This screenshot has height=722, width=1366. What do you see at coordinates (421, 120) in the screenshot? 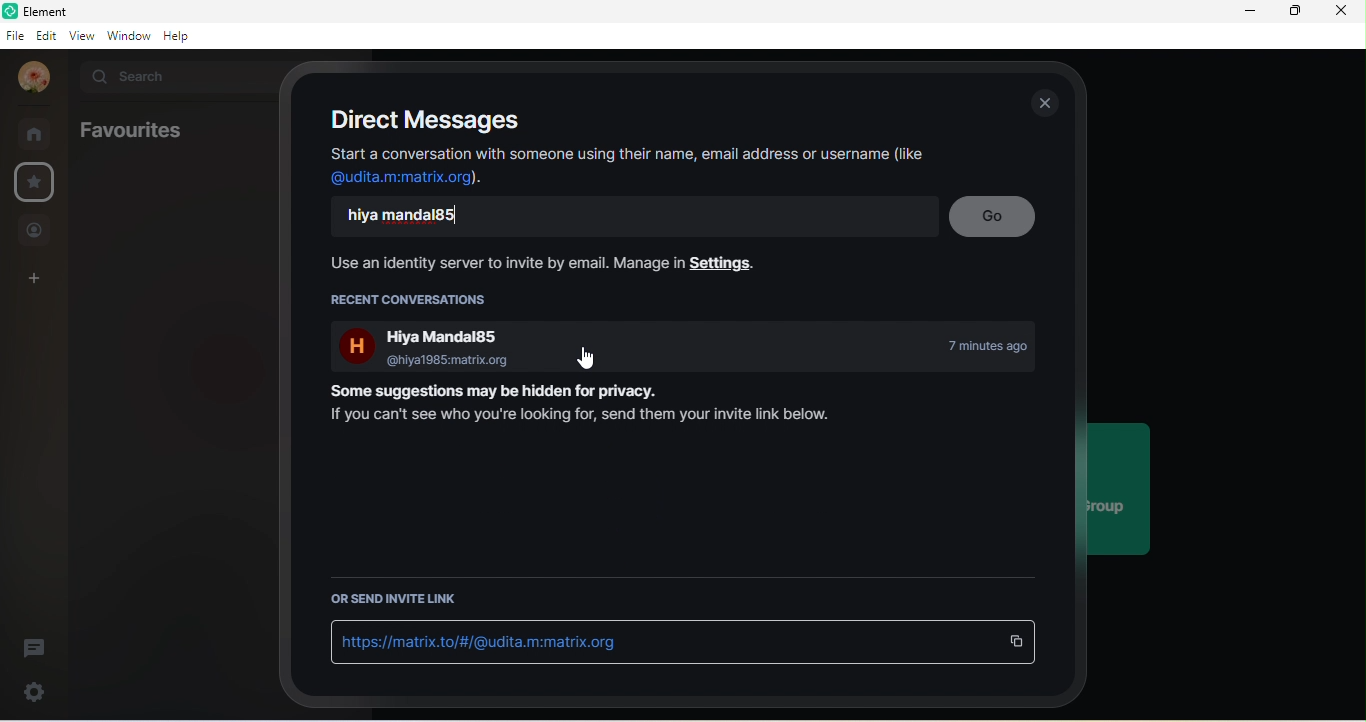
I see `direct messages` at bounding box center [421, 120].